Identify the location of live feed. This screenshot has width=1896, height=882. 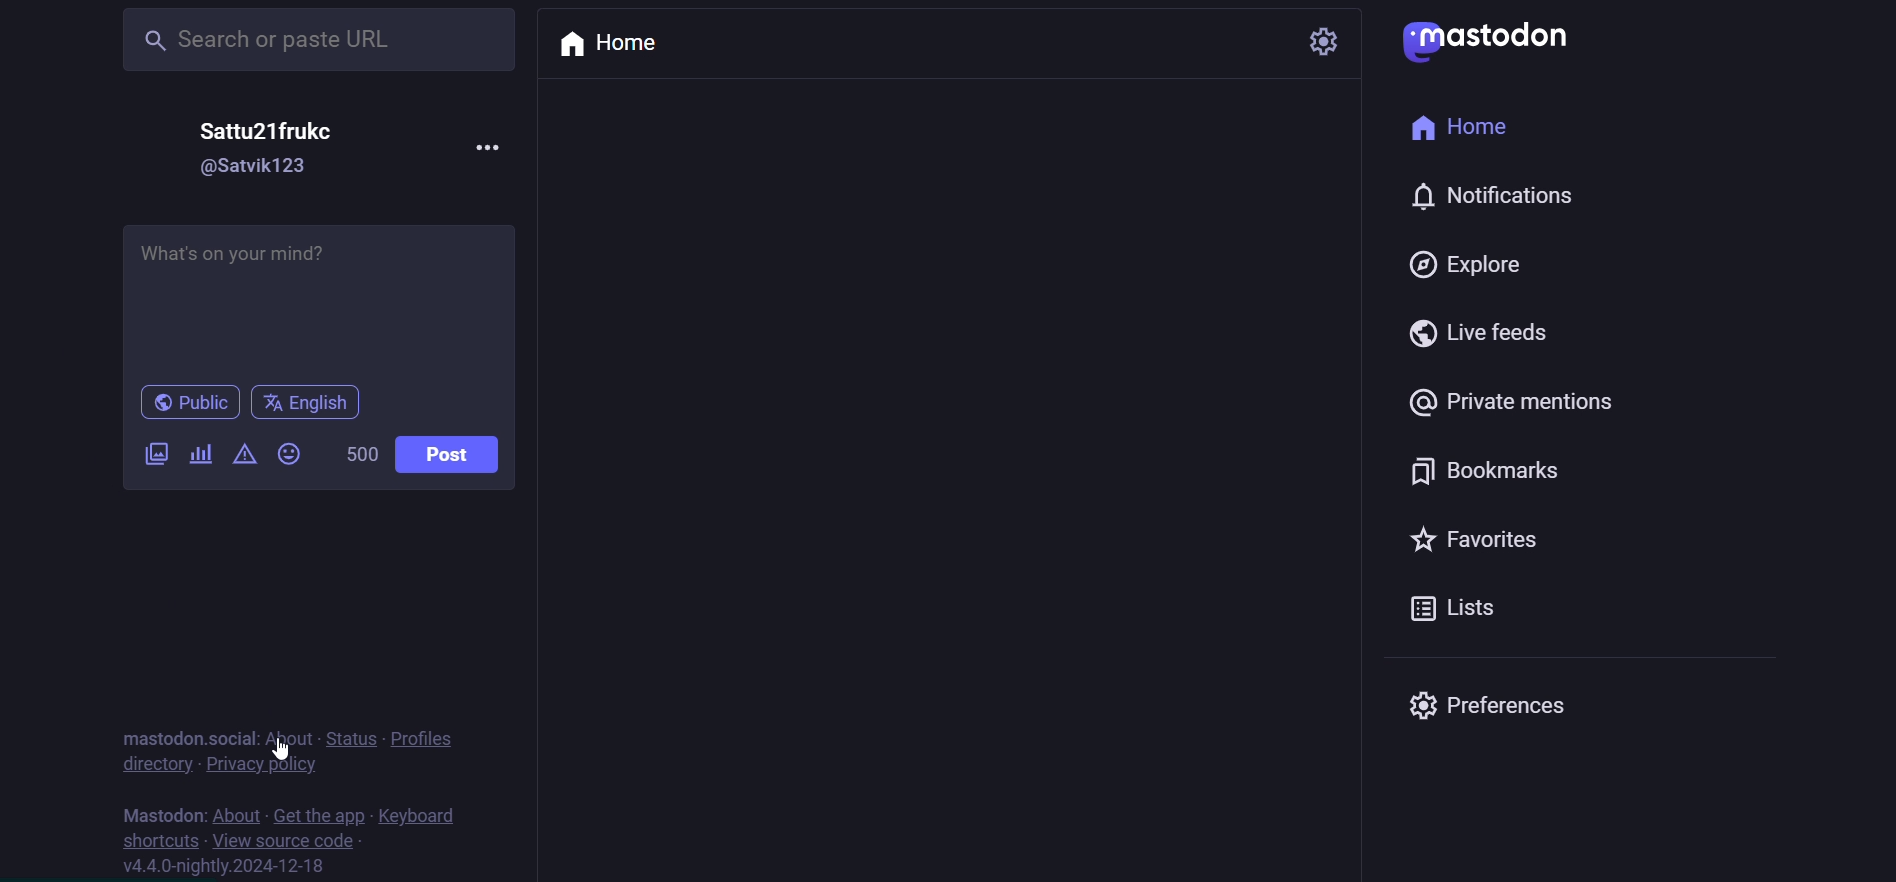
(1481, 333).